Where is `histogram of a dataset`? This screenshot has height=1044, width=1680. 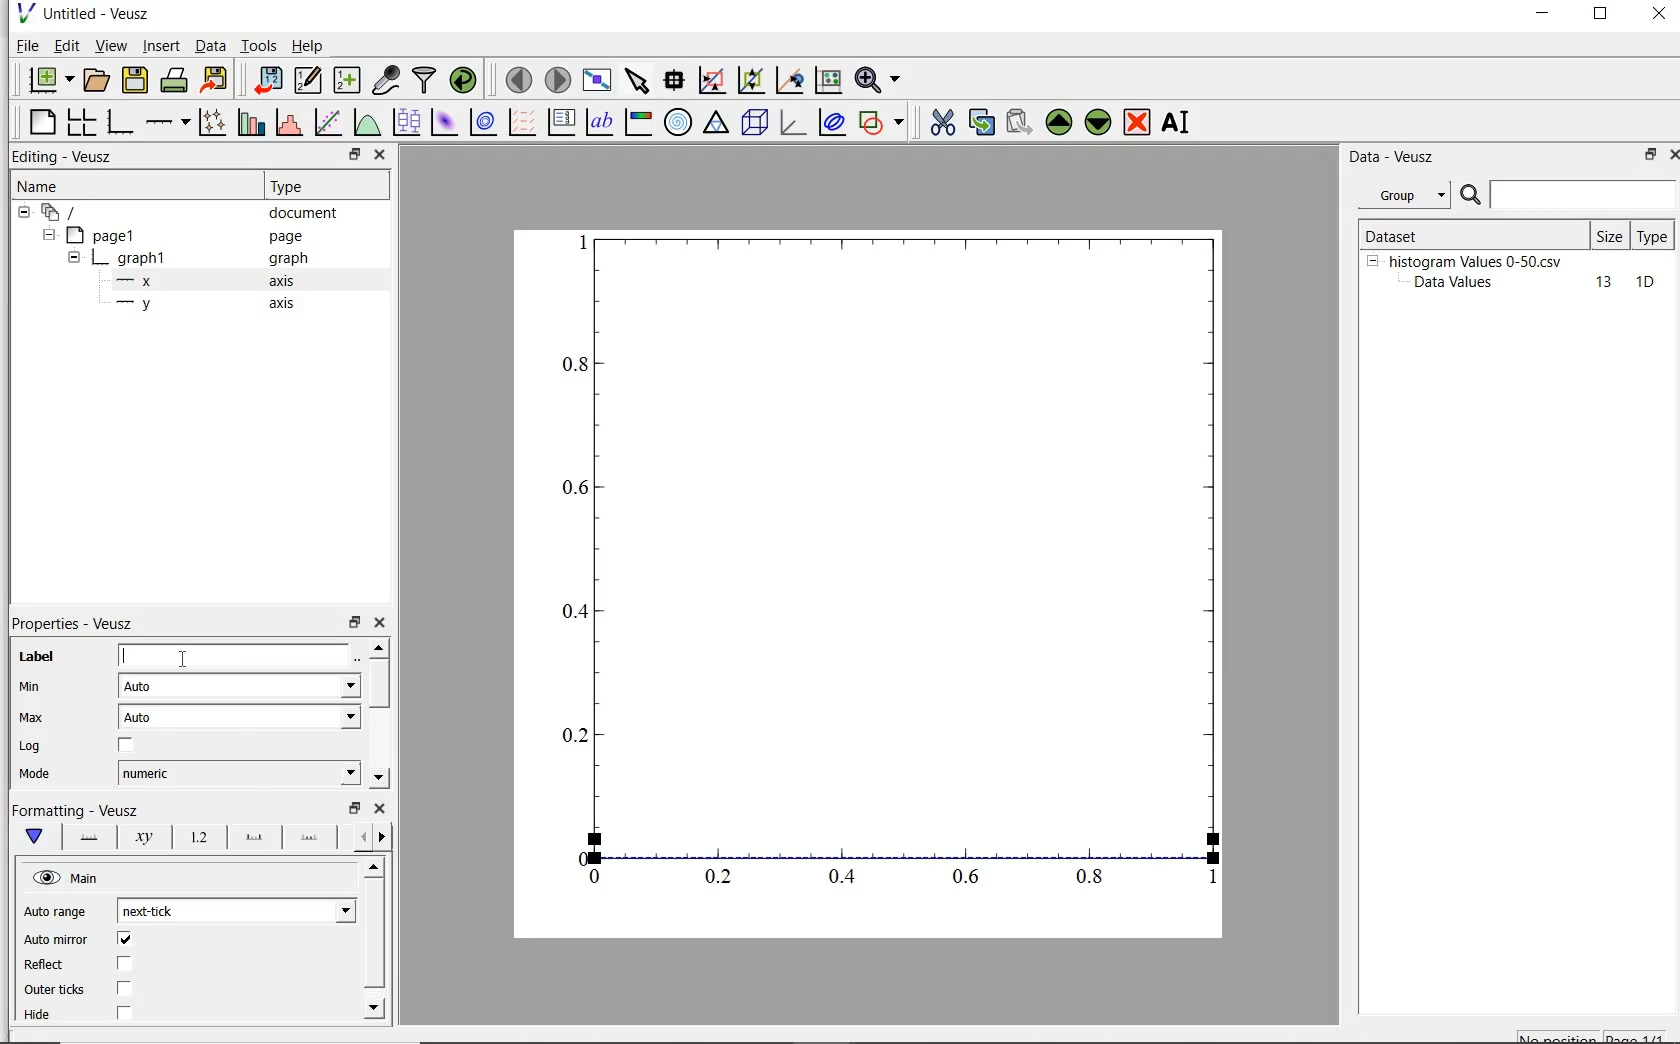 histogram of a dataset is located at coordinates (288, 123).